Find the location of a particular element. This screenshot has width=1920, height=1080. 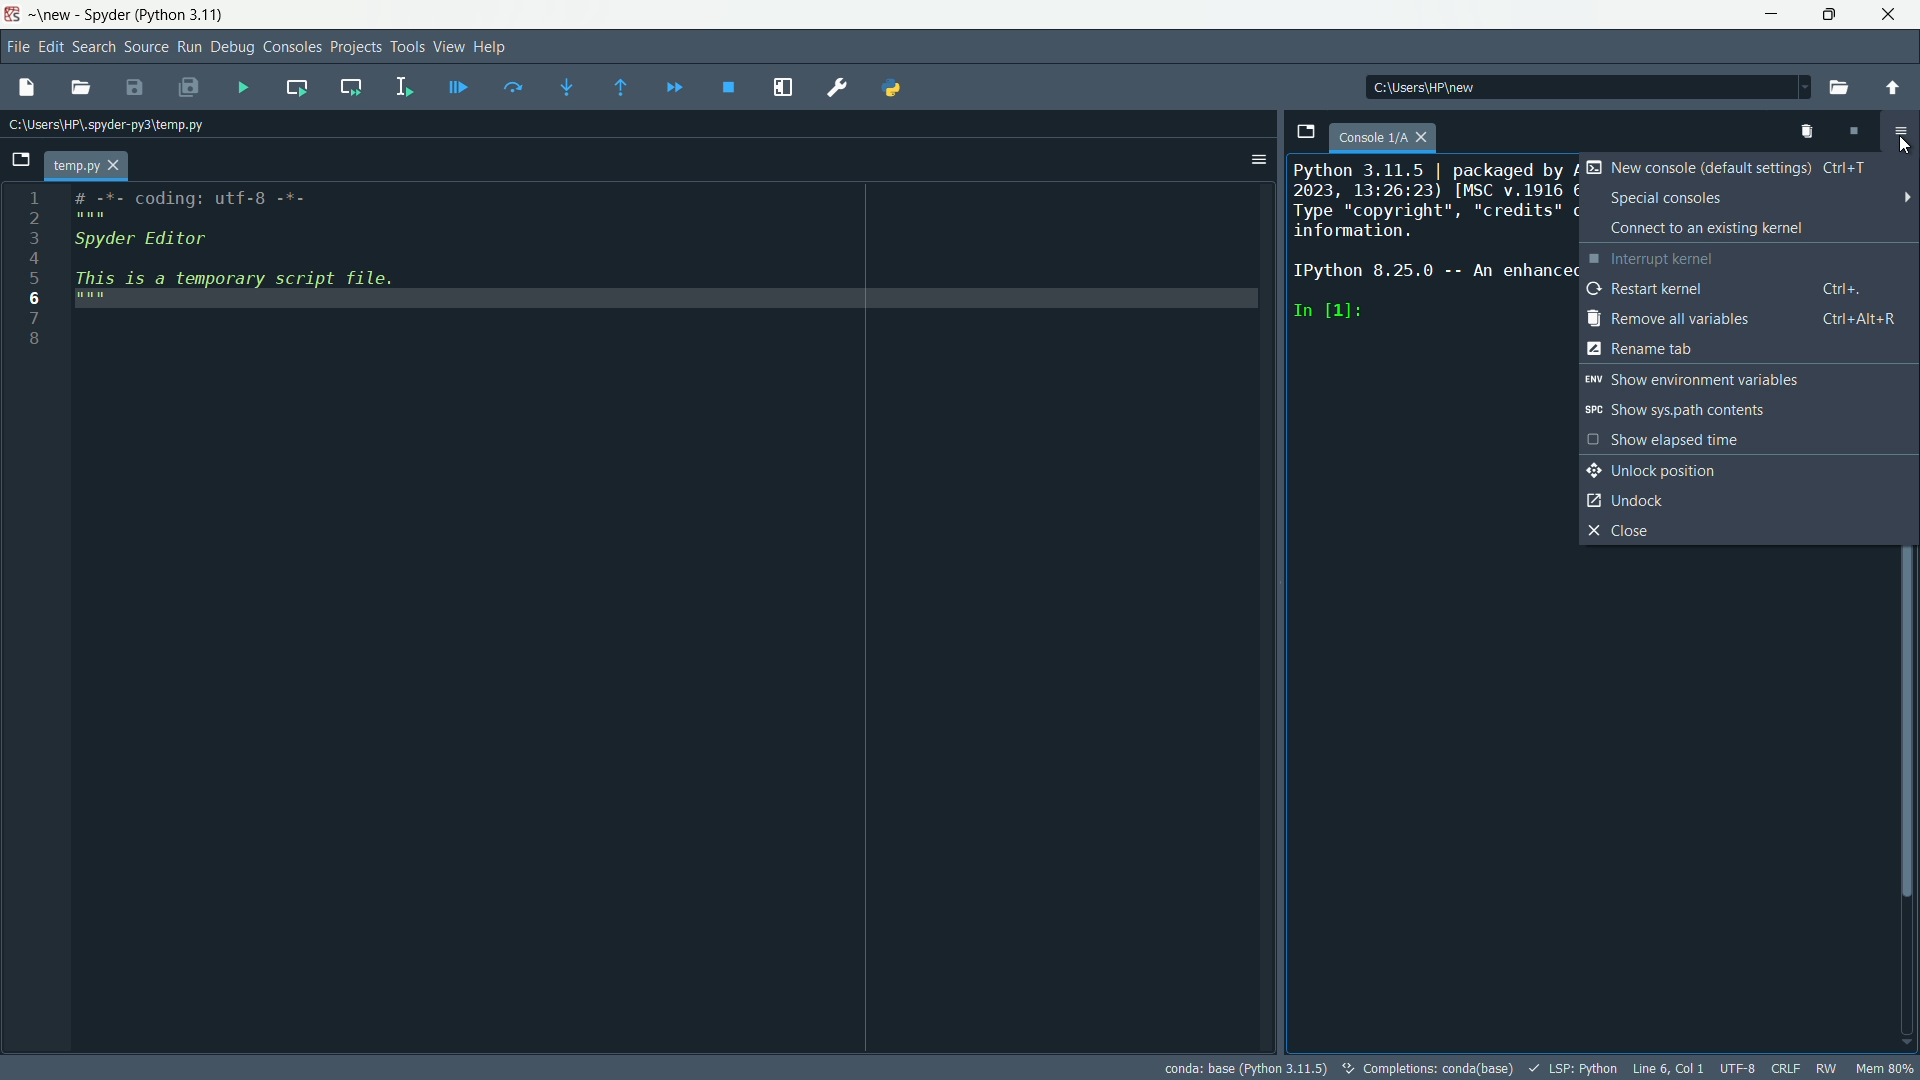

Special Console is located at coordinates (1746, 197).